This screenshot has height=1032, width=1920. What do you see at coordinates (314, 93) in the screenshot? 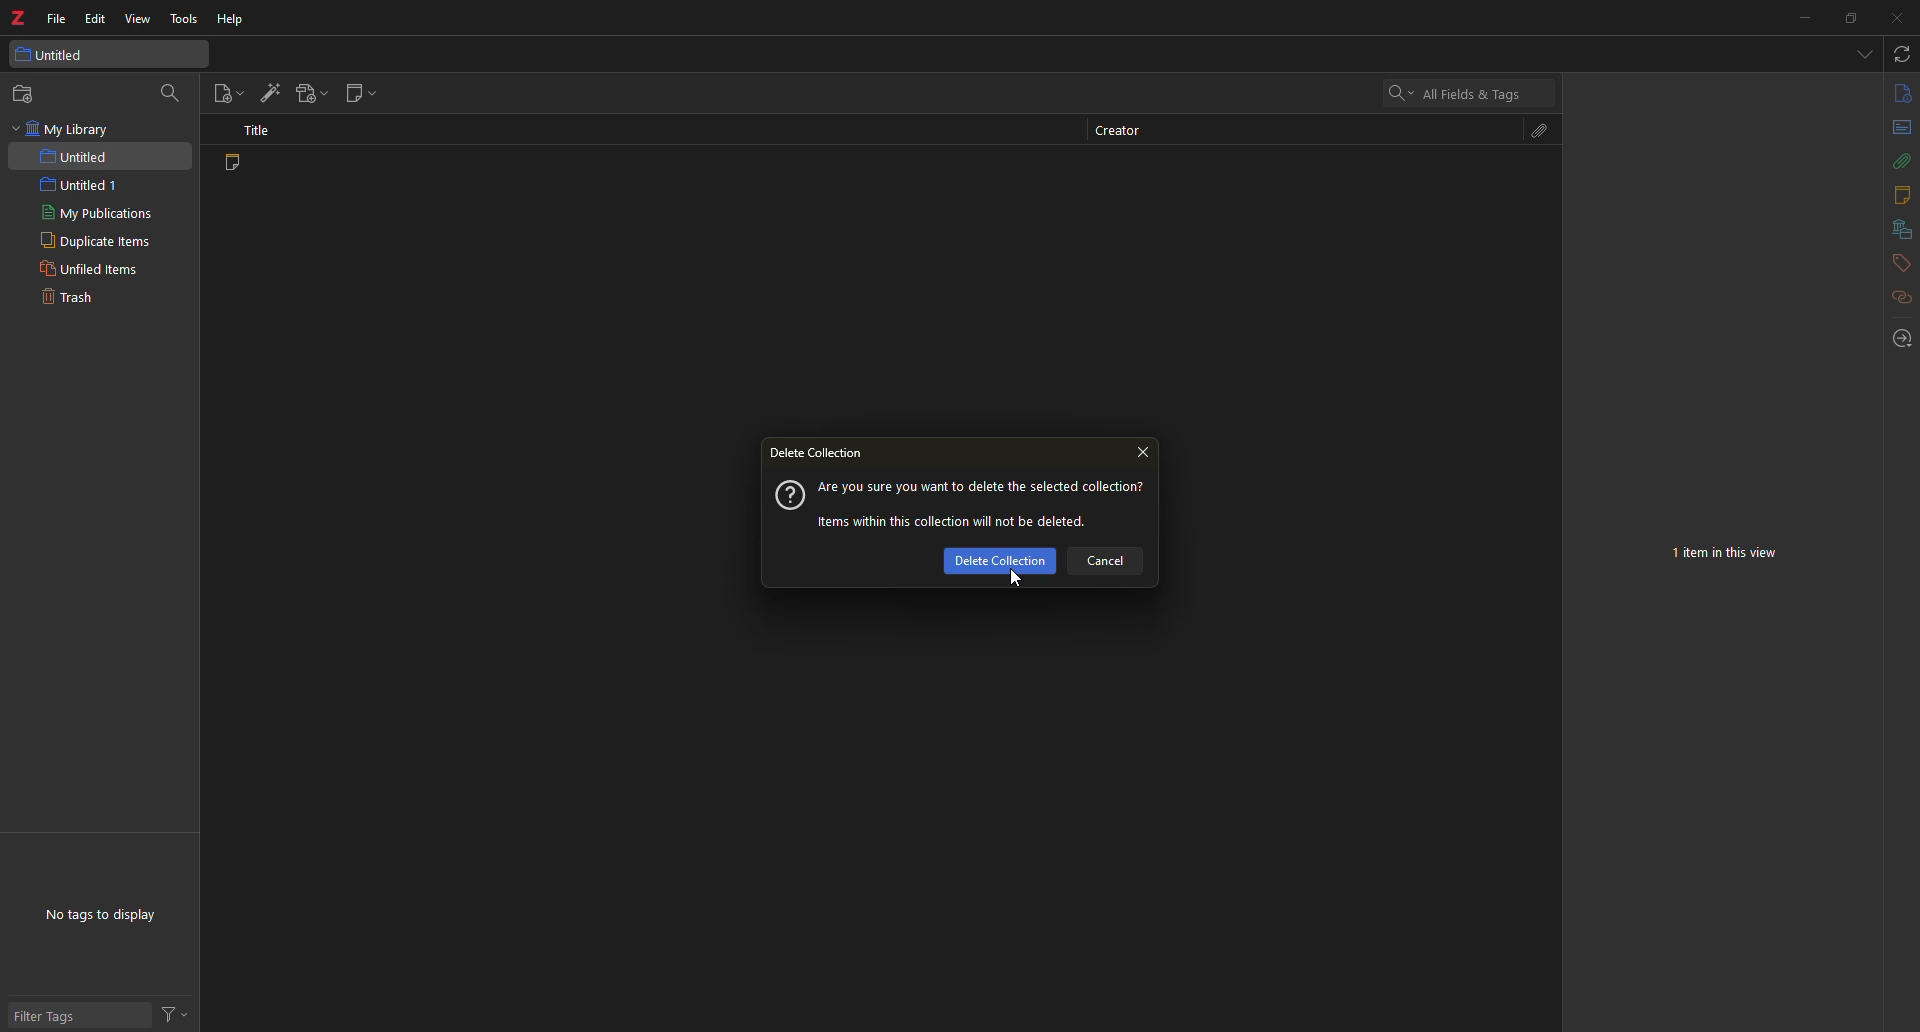
I see `add attach` at bounding box center [314, 93].